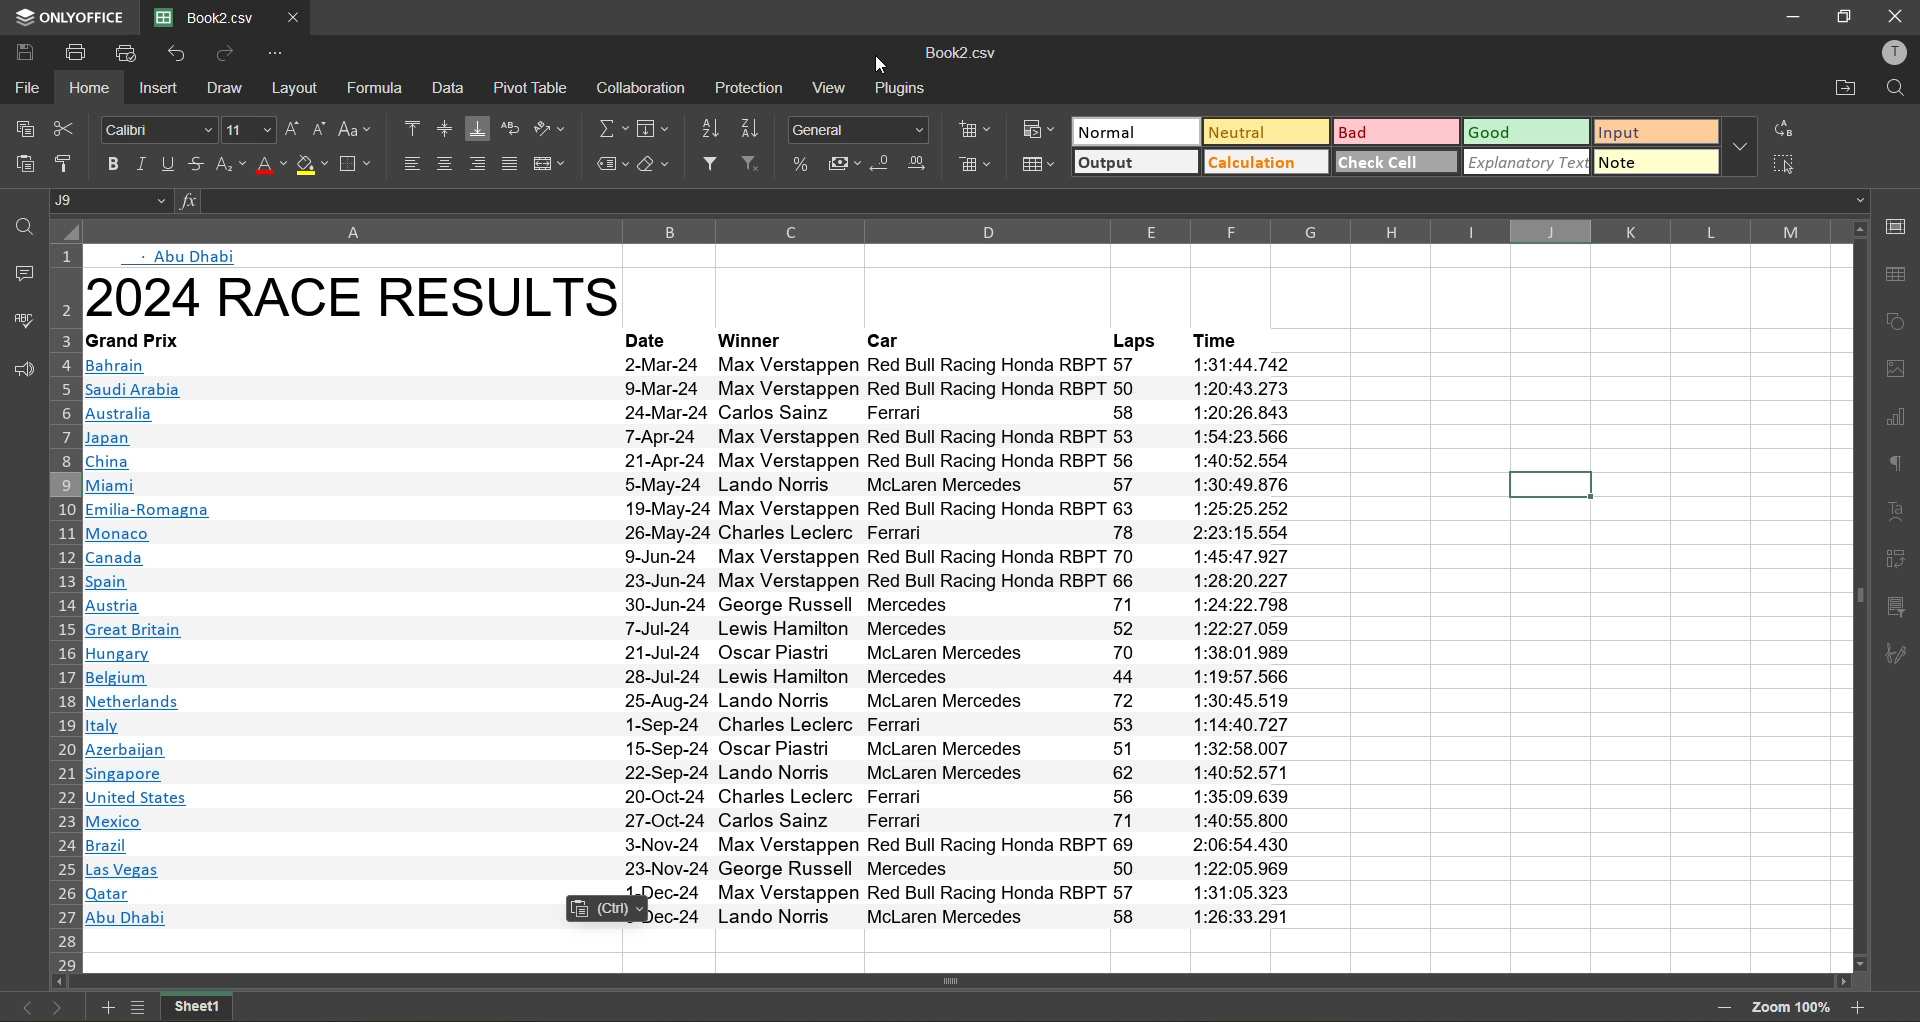 The height and width of the screenshot is (1022, 1920). I want to click on zoom out, so click(1723, 1010).